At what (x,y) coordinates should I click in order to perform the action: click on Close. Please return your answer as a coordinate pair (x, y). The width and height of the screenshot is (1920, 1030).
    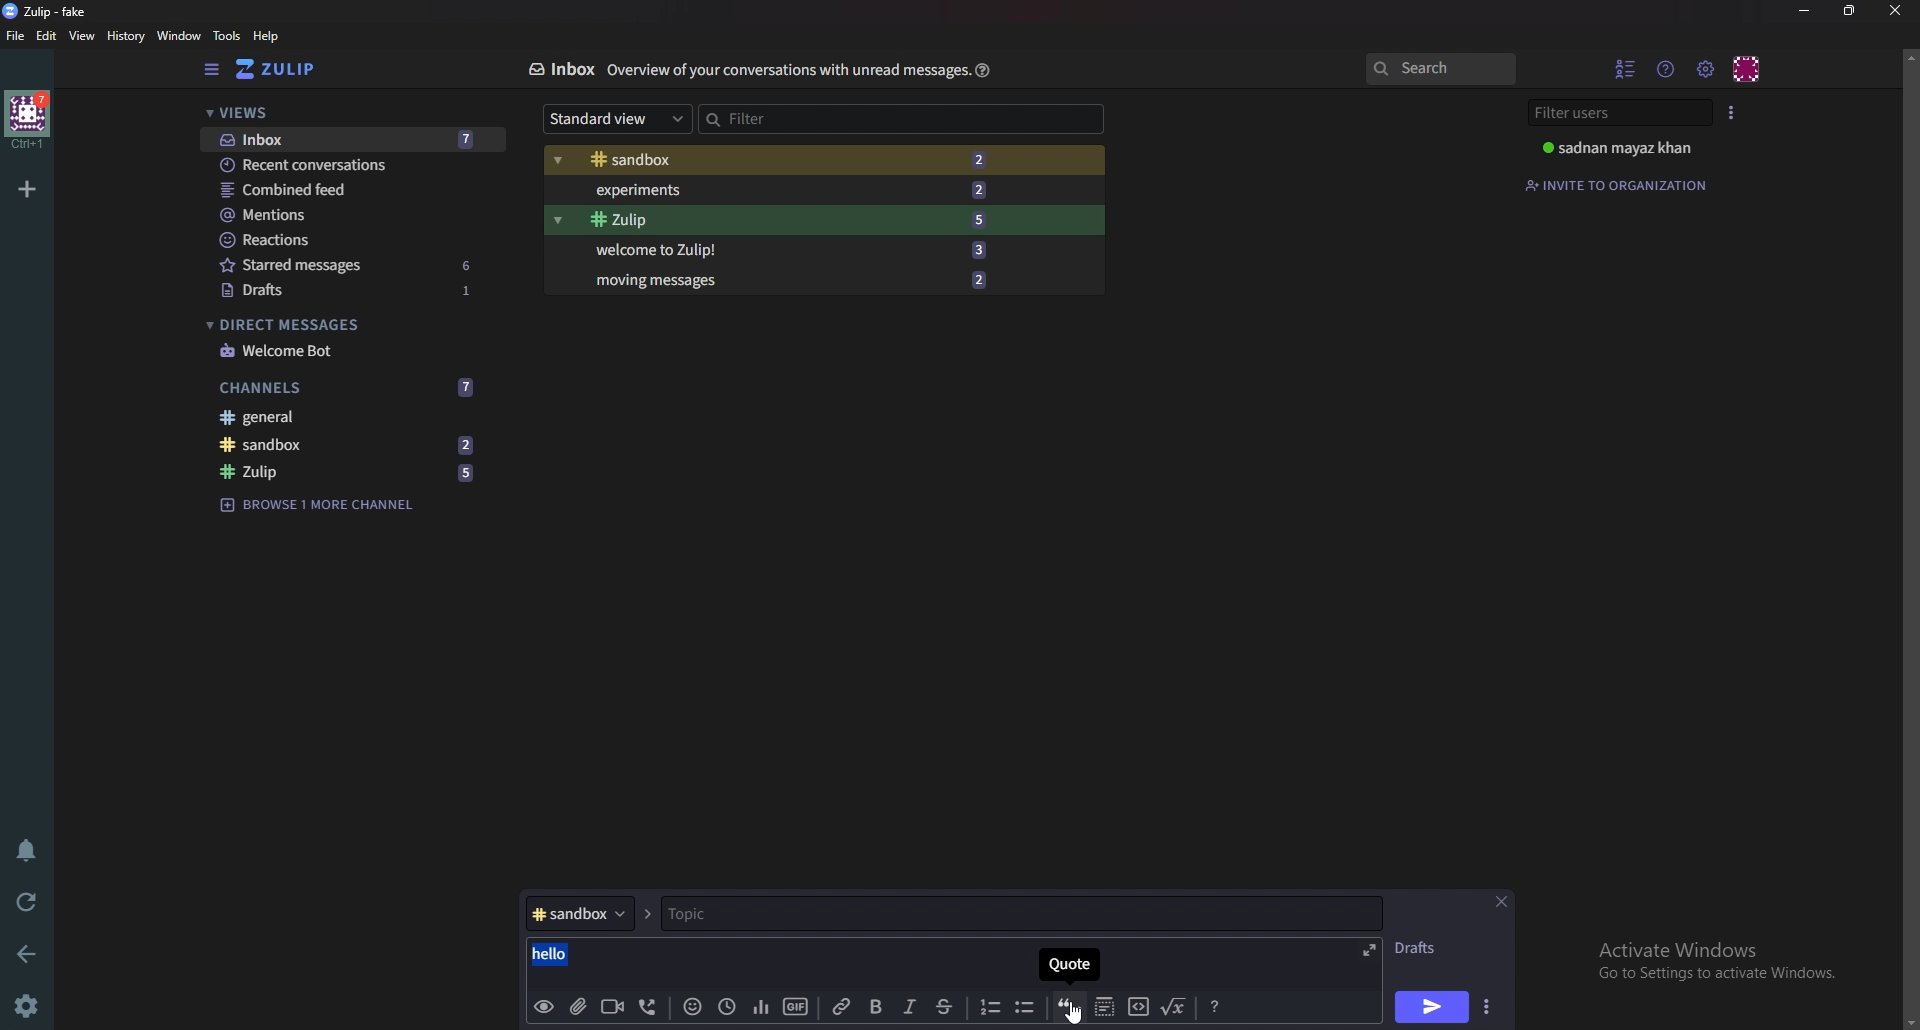
    Looking at the image, I should click on (1891, 12).